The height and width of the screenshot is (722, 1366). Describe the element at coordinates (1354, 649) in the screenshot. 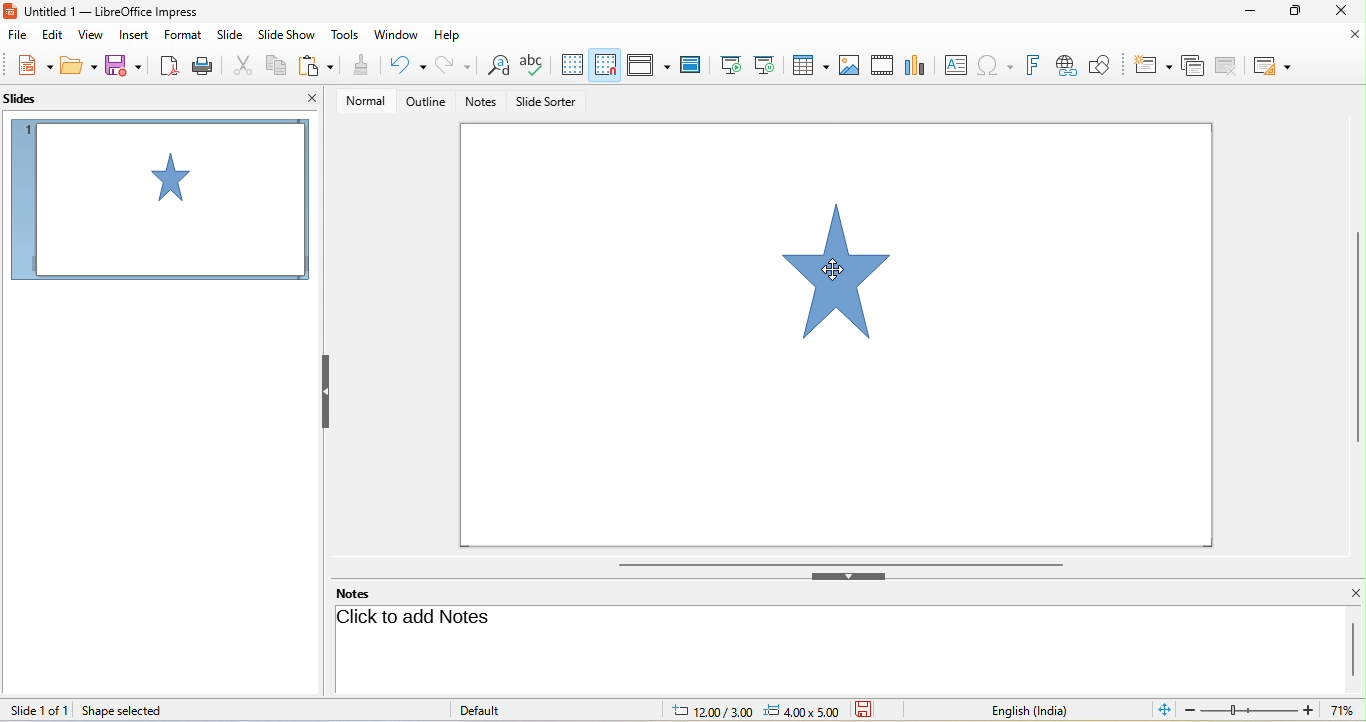

I see `vertical scroll bar` at that location.